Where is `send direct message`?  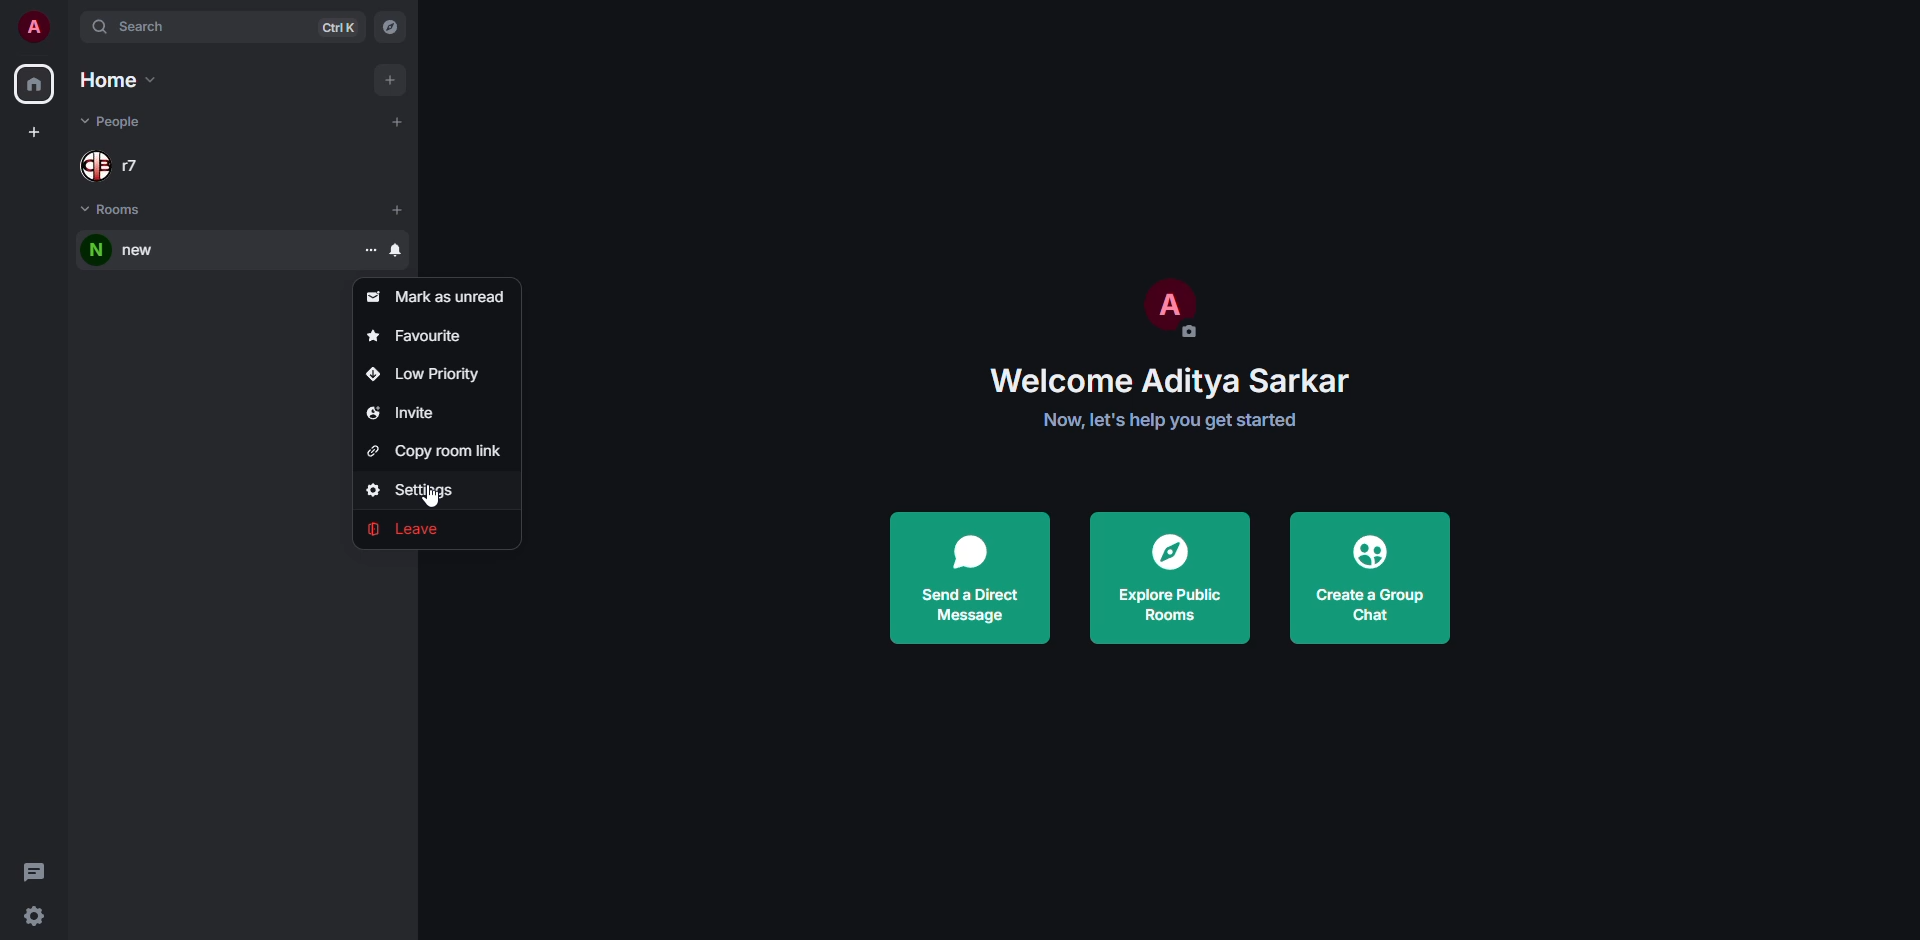
send direct message is located at coordinates (972, 573).